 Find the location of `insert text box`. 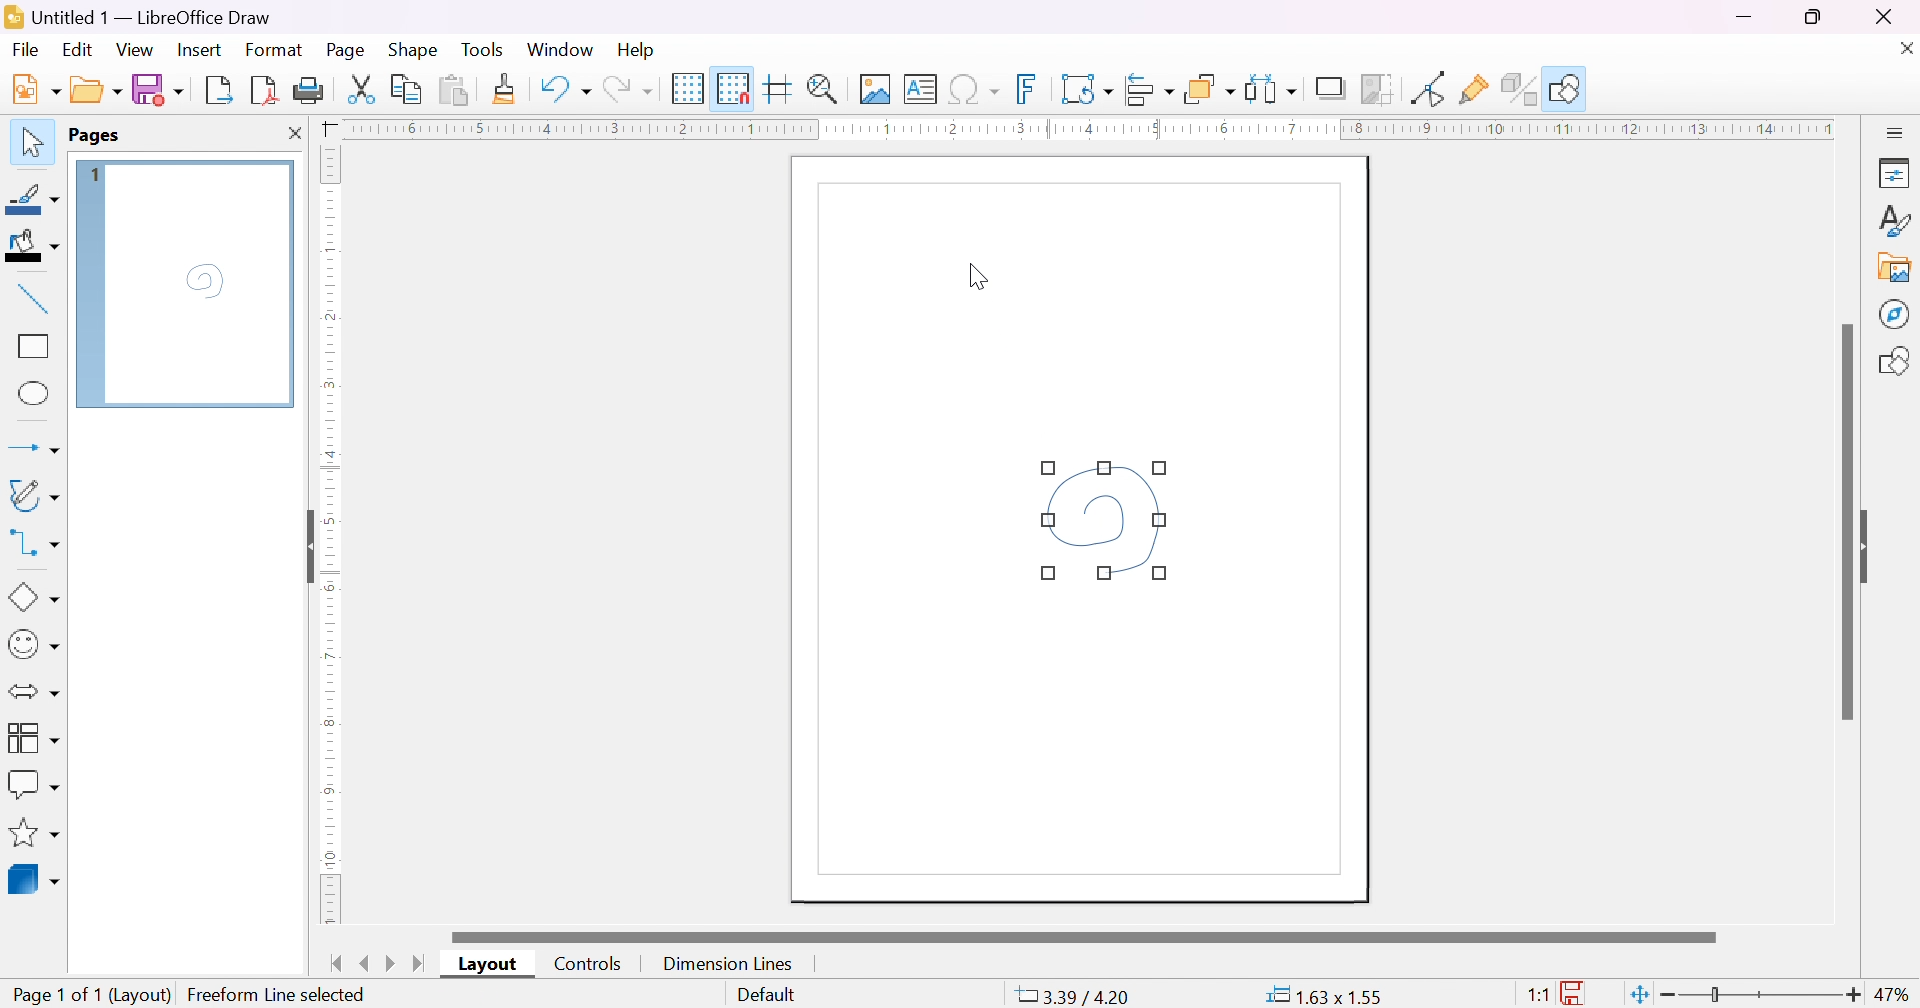

insert text box is located at coordinates (919, 89).